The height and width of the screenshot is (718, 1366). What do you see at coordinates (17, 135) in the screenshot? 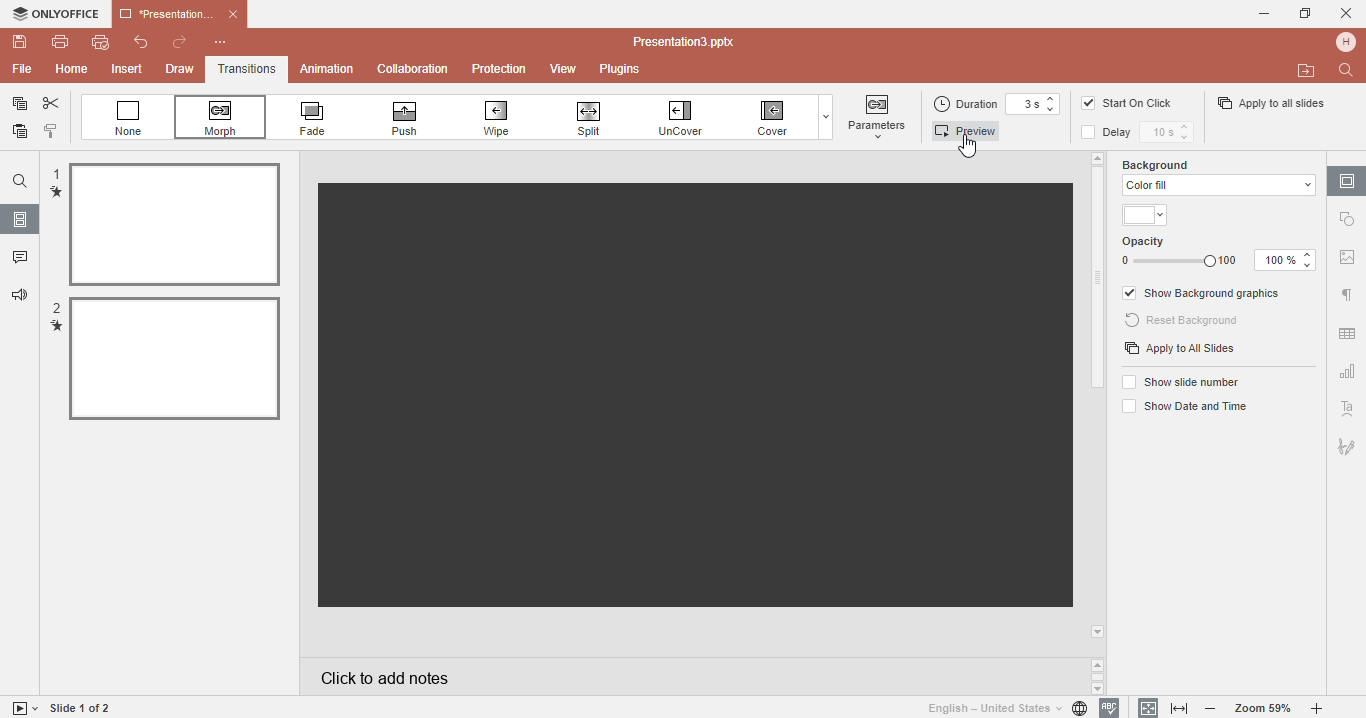
I see `Paste` at bounding box center [17, 135].